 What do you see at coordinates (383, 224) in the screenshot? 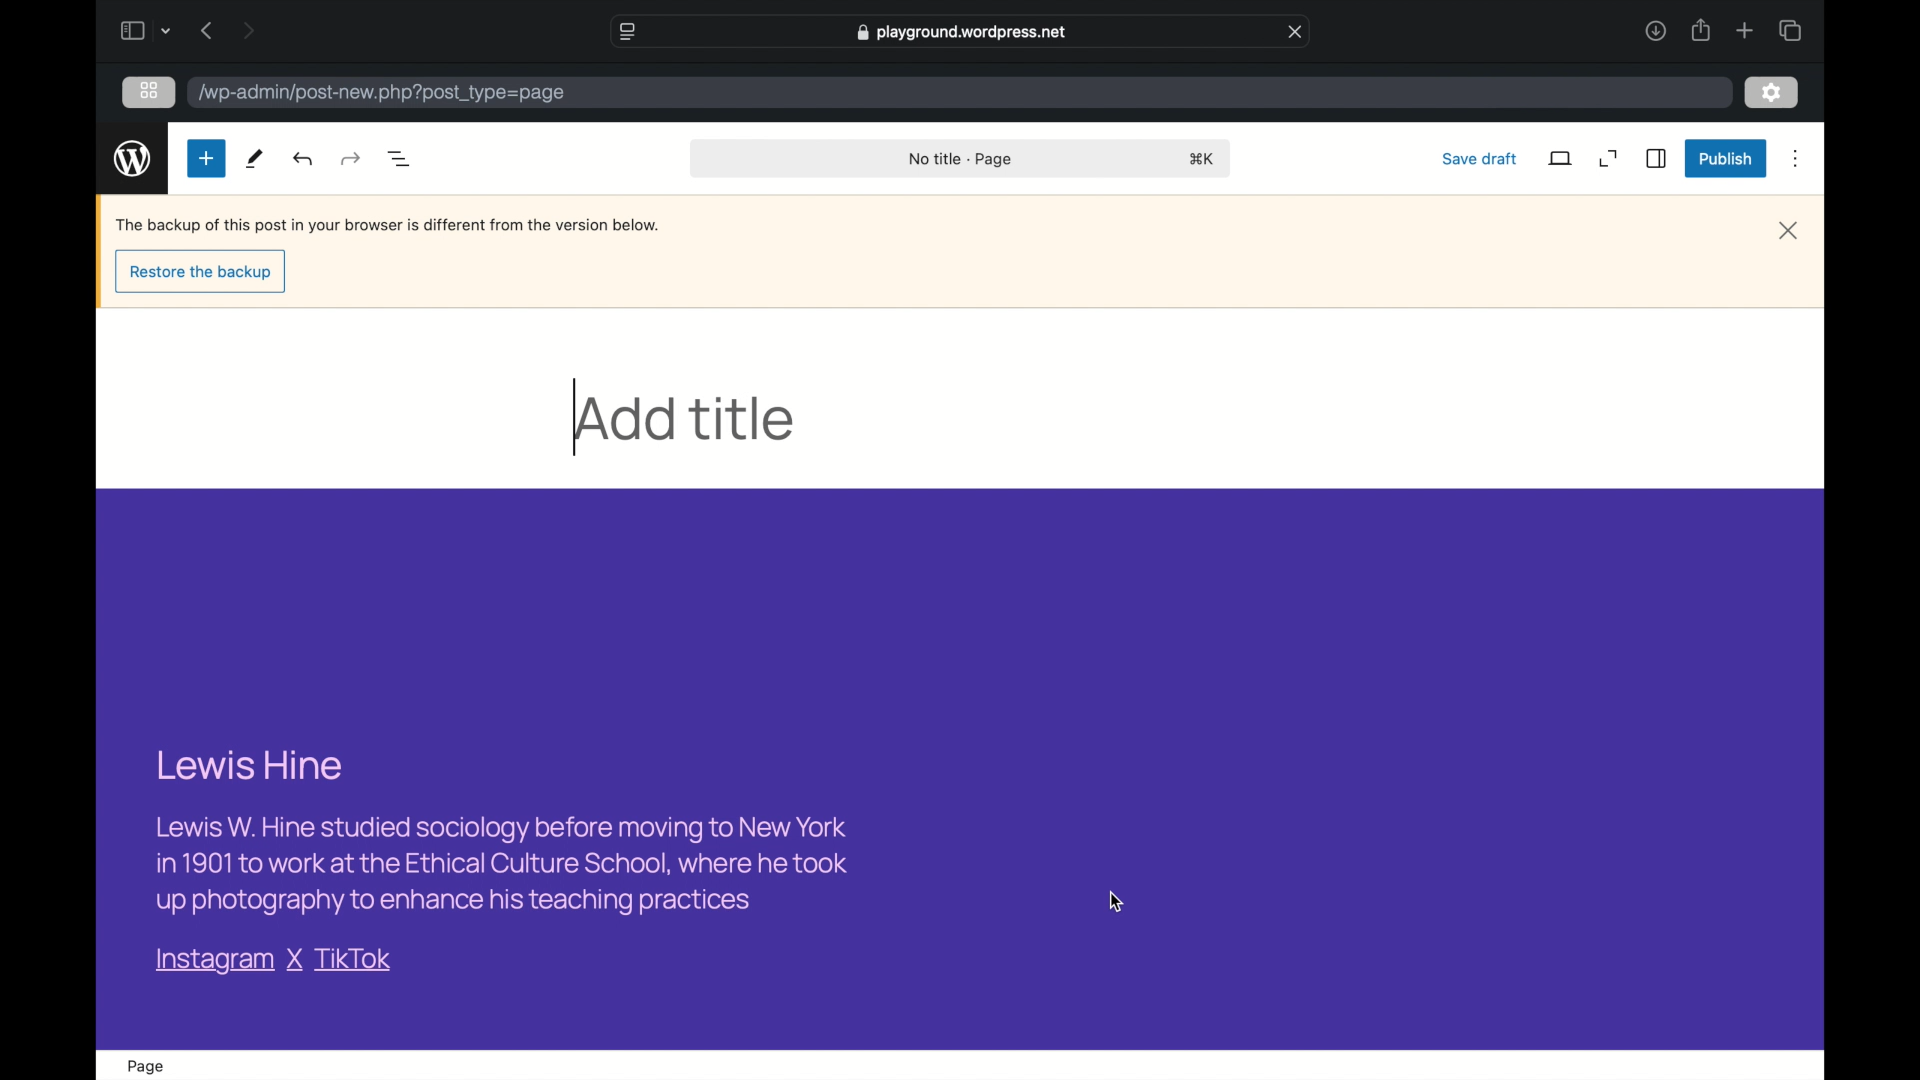
I see `The backup of this post in your browser is different from the version below.` at bounding box center [383, 224].